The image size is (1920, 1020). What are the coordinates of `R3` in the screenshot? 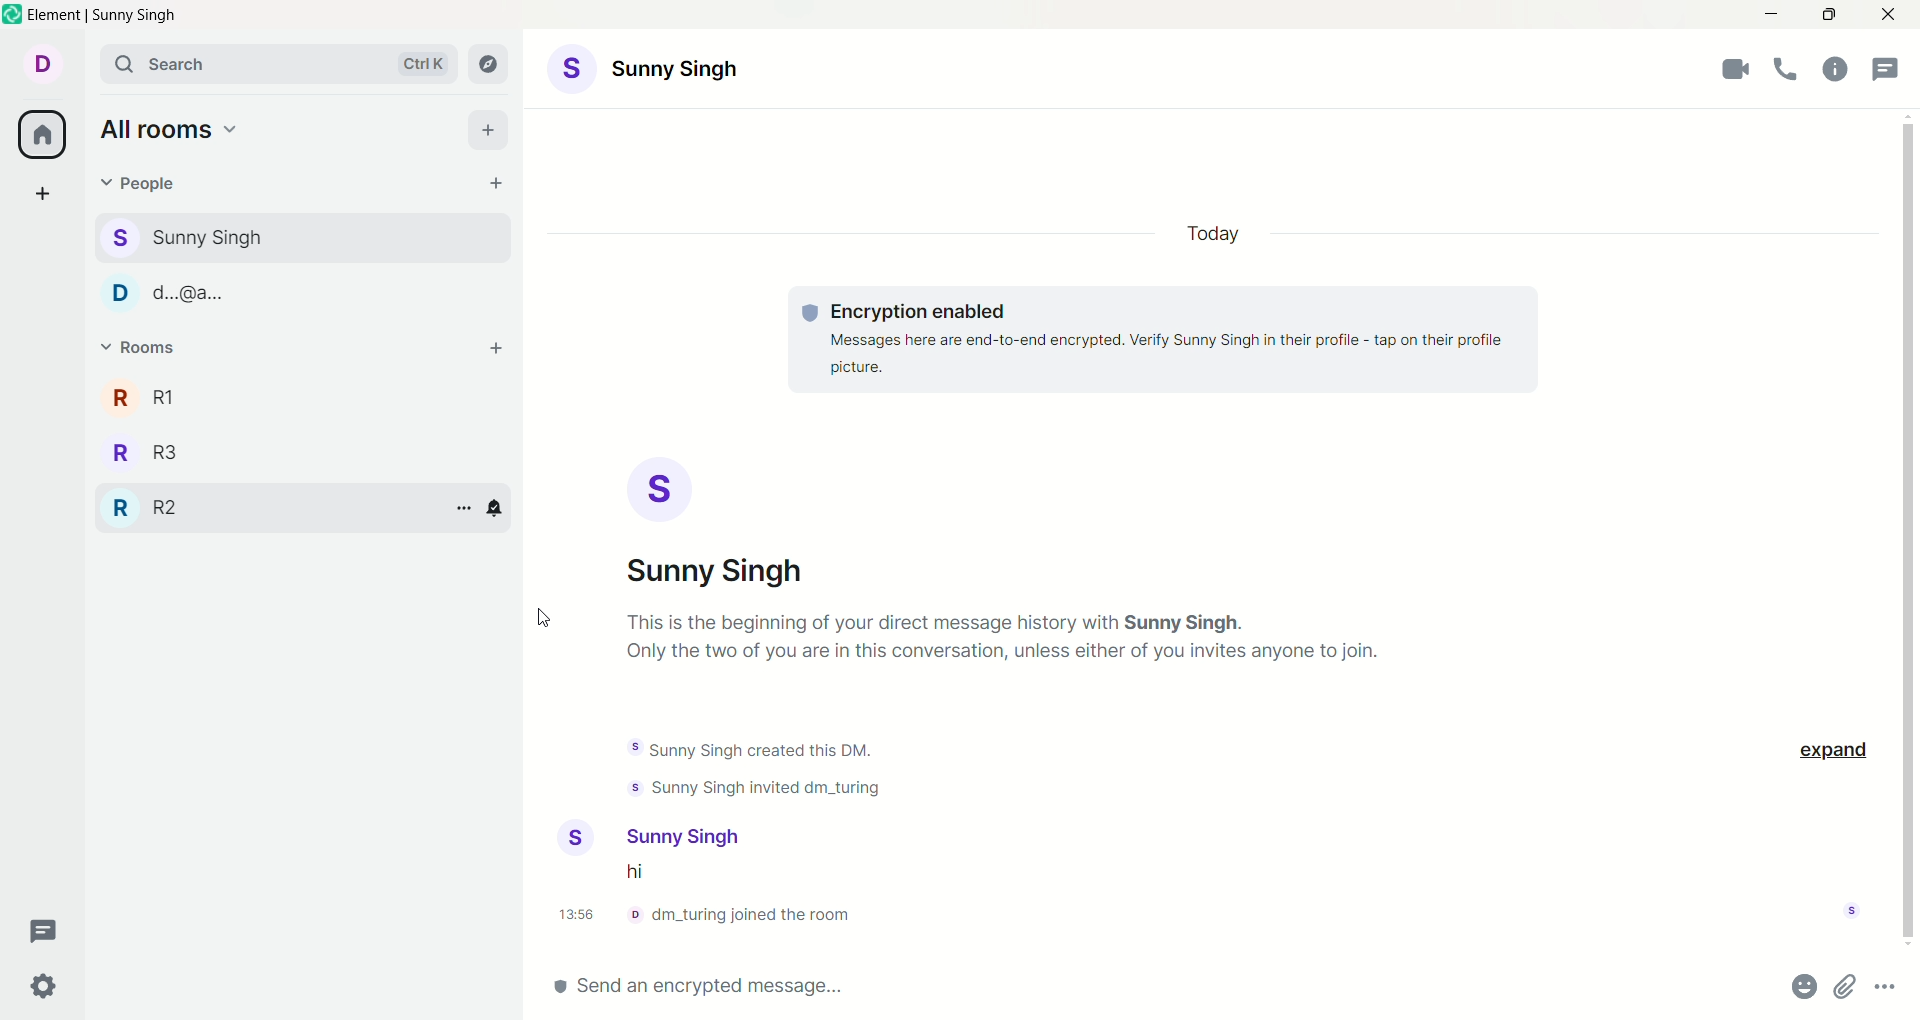 It's located at (147, 449).